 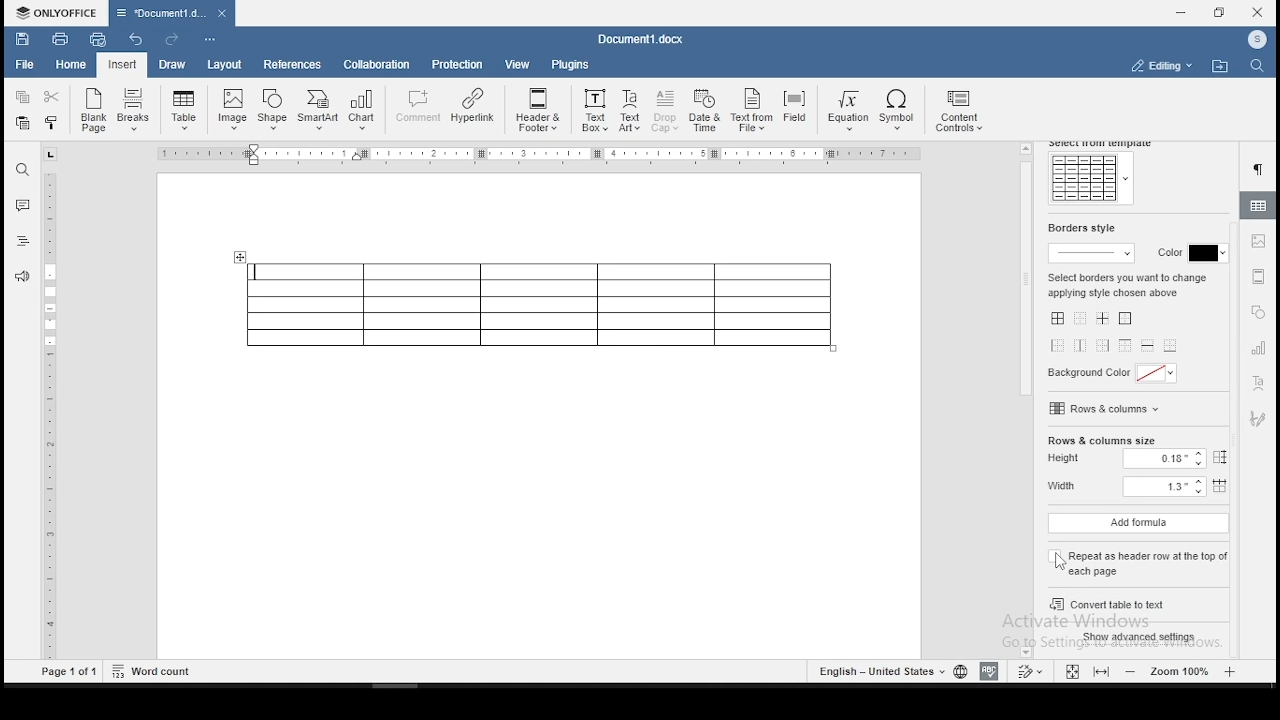 What do you see at coordinates (1181, 671) in the screenshot?
I see `zoom level` at bounding box center [1181, 671].